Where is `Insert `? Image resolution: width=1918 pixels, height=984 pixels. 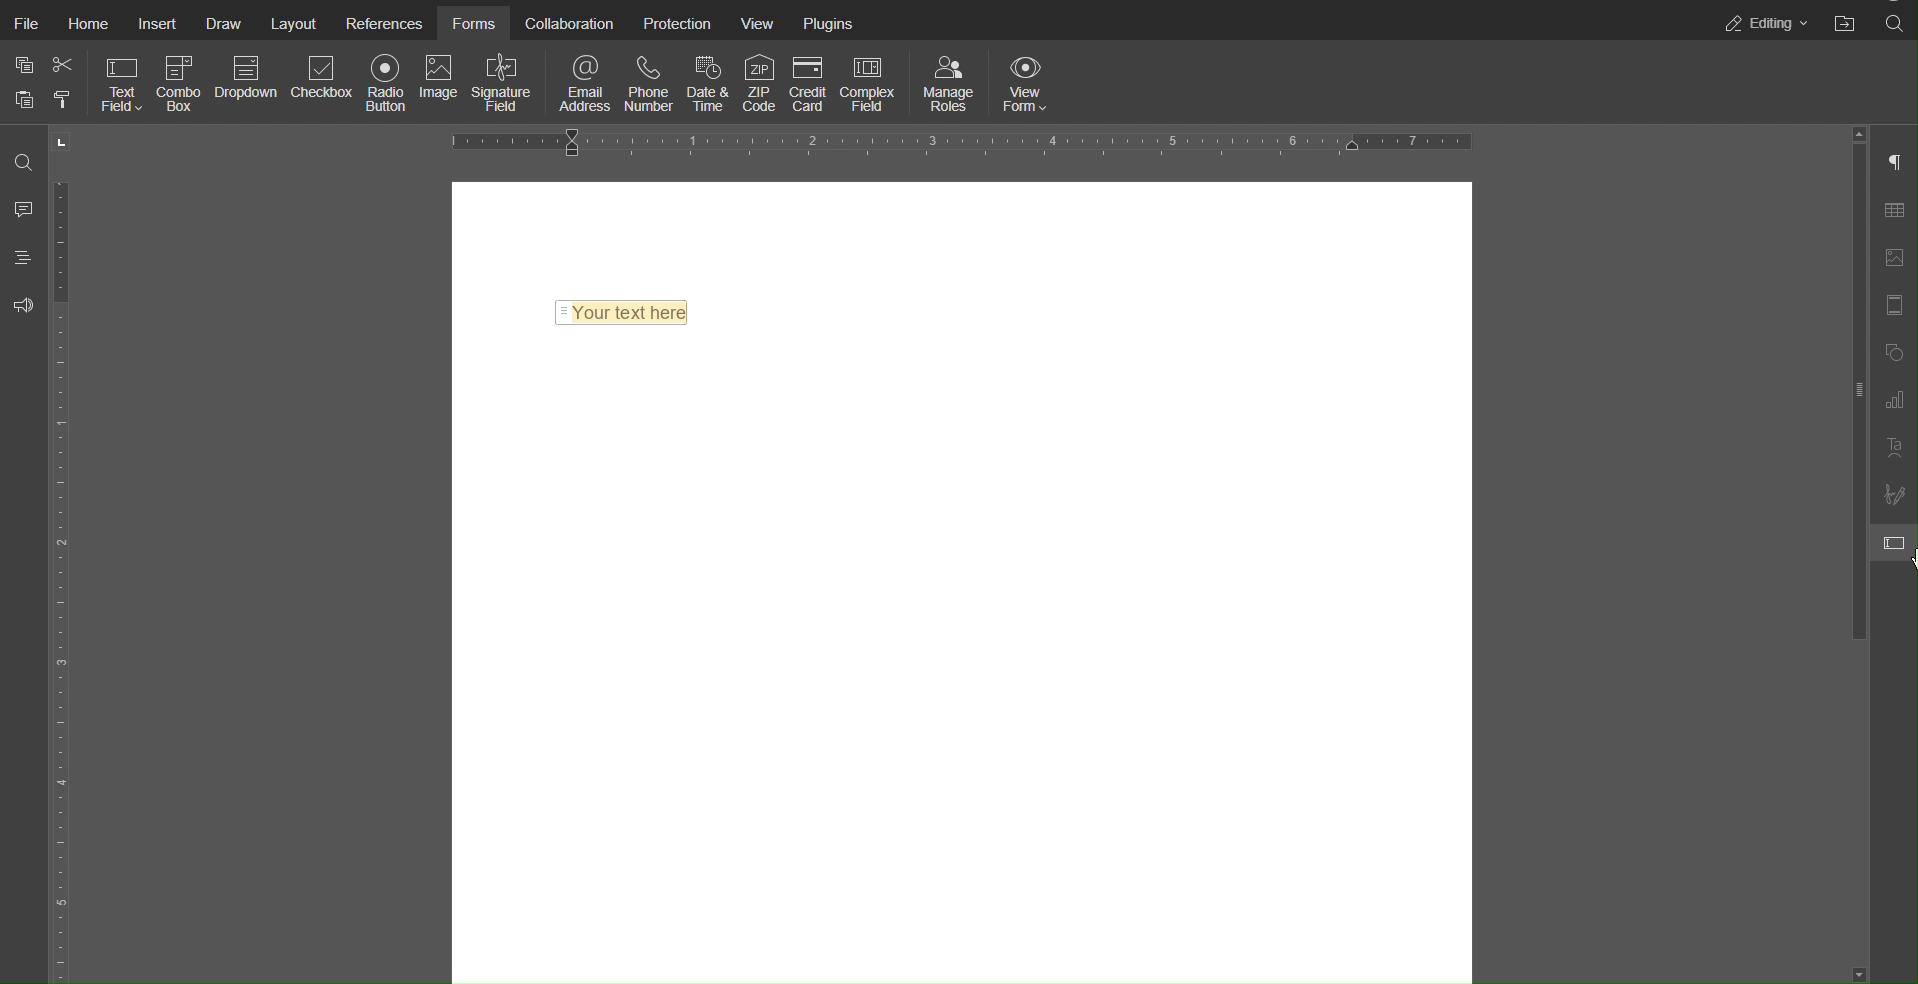 Insert  is located at coordinates (157, 25).